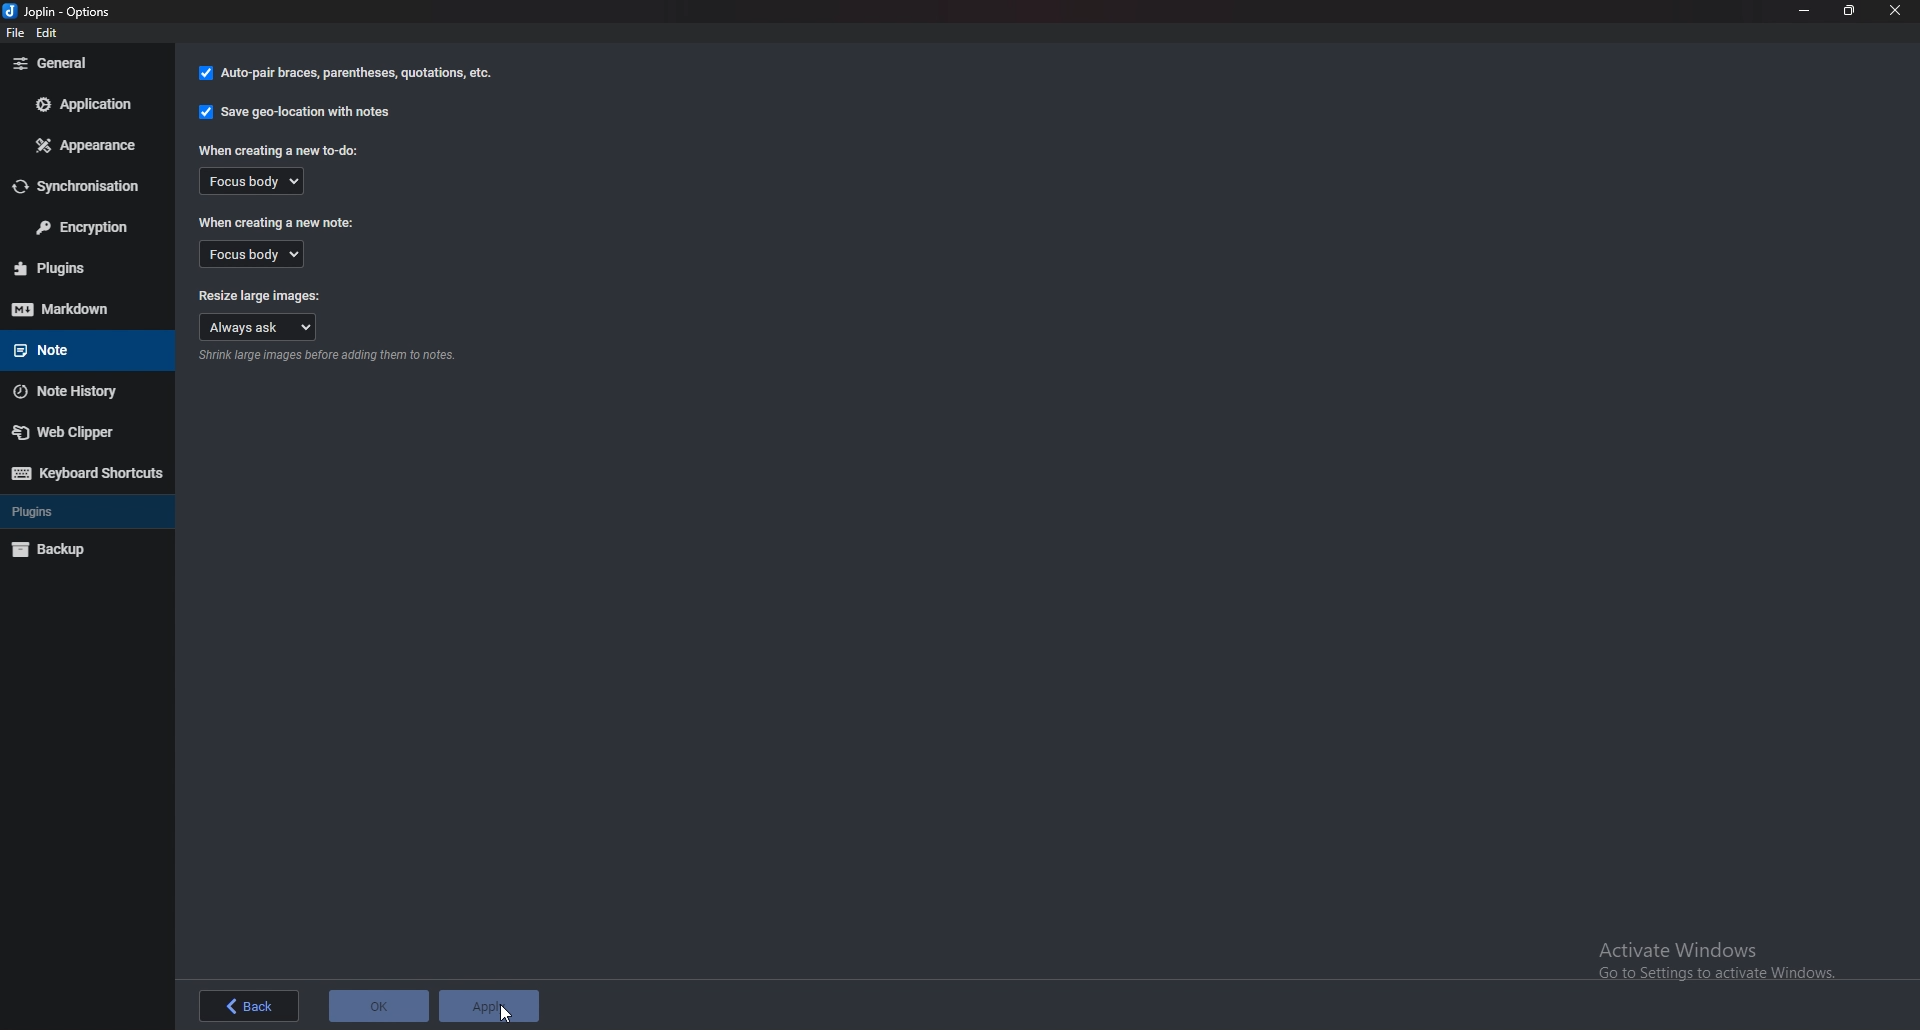 This screenshot has width=1920, height=1030. I want to click on Encryption, so click(84, 228).